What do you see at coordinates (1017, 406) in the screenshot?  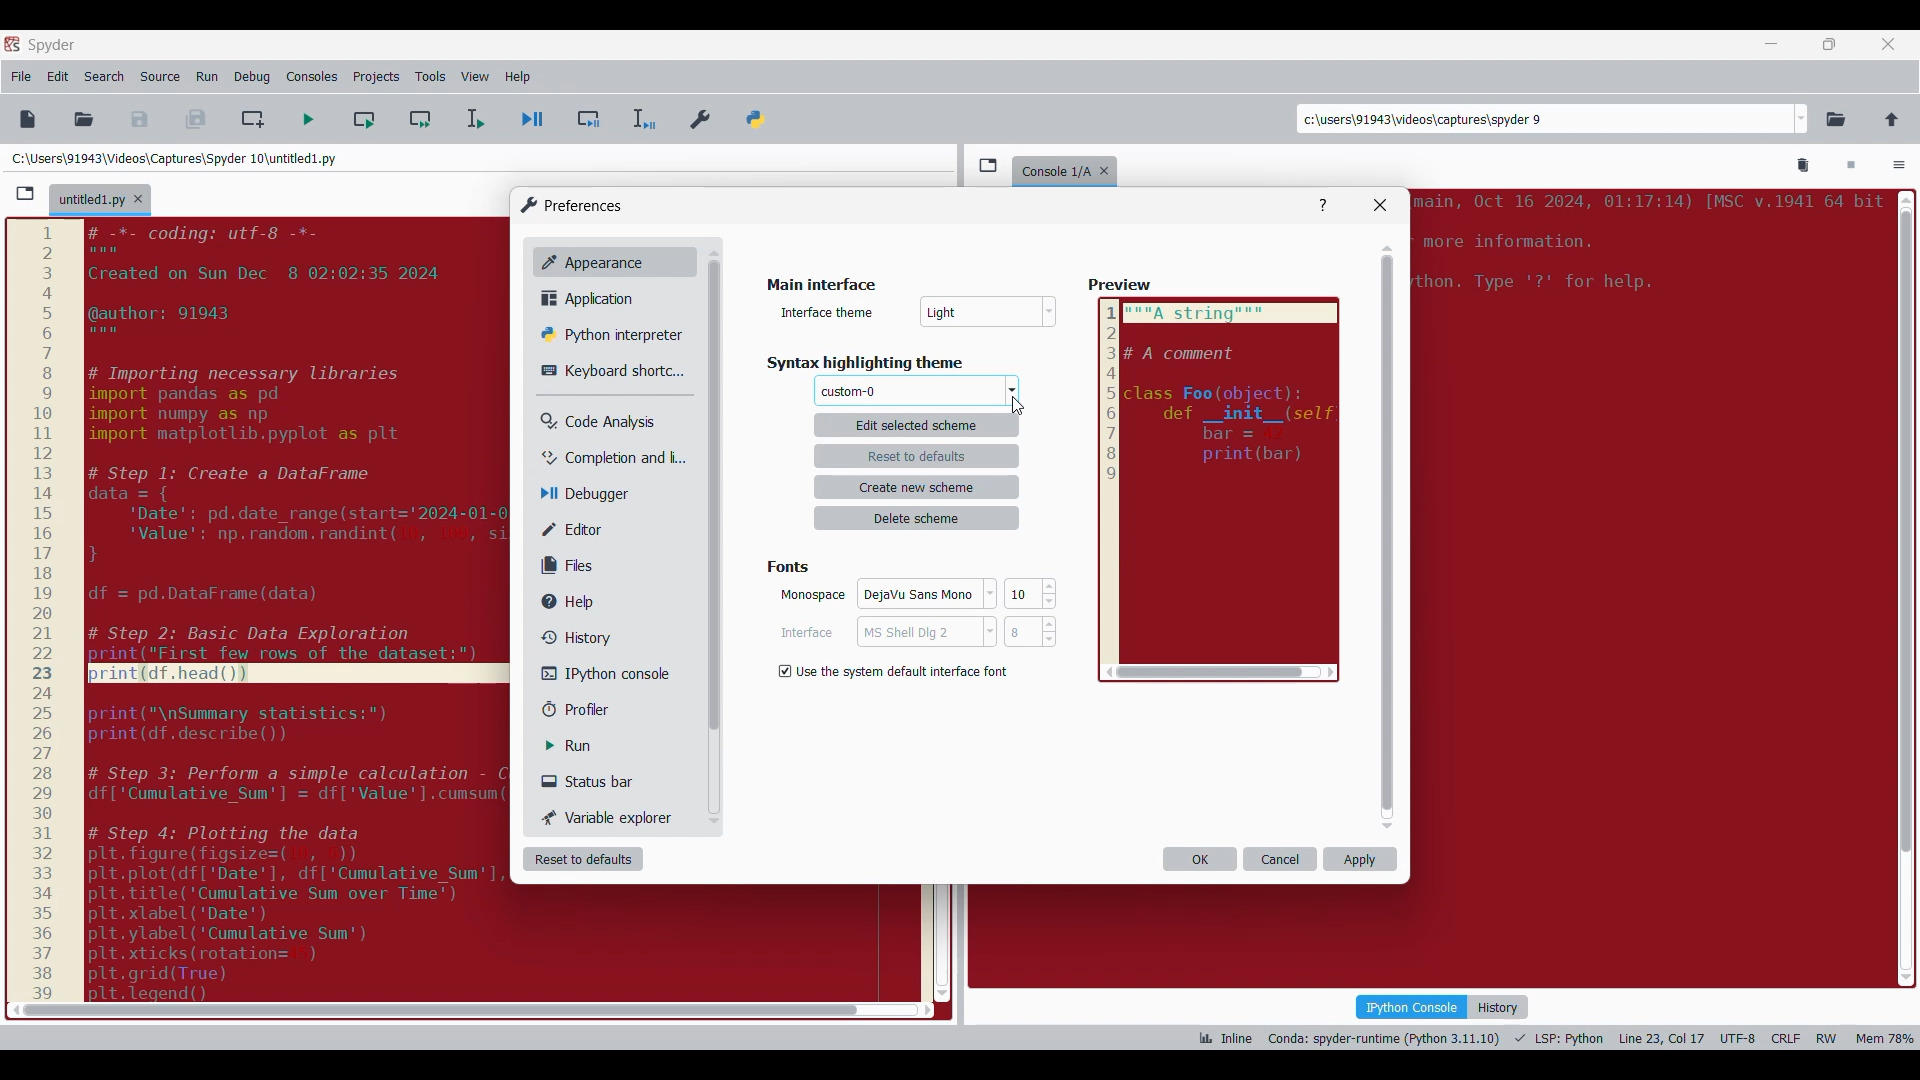 I see `Cursor clicking on theme options` at bounding box center [1017, 406].